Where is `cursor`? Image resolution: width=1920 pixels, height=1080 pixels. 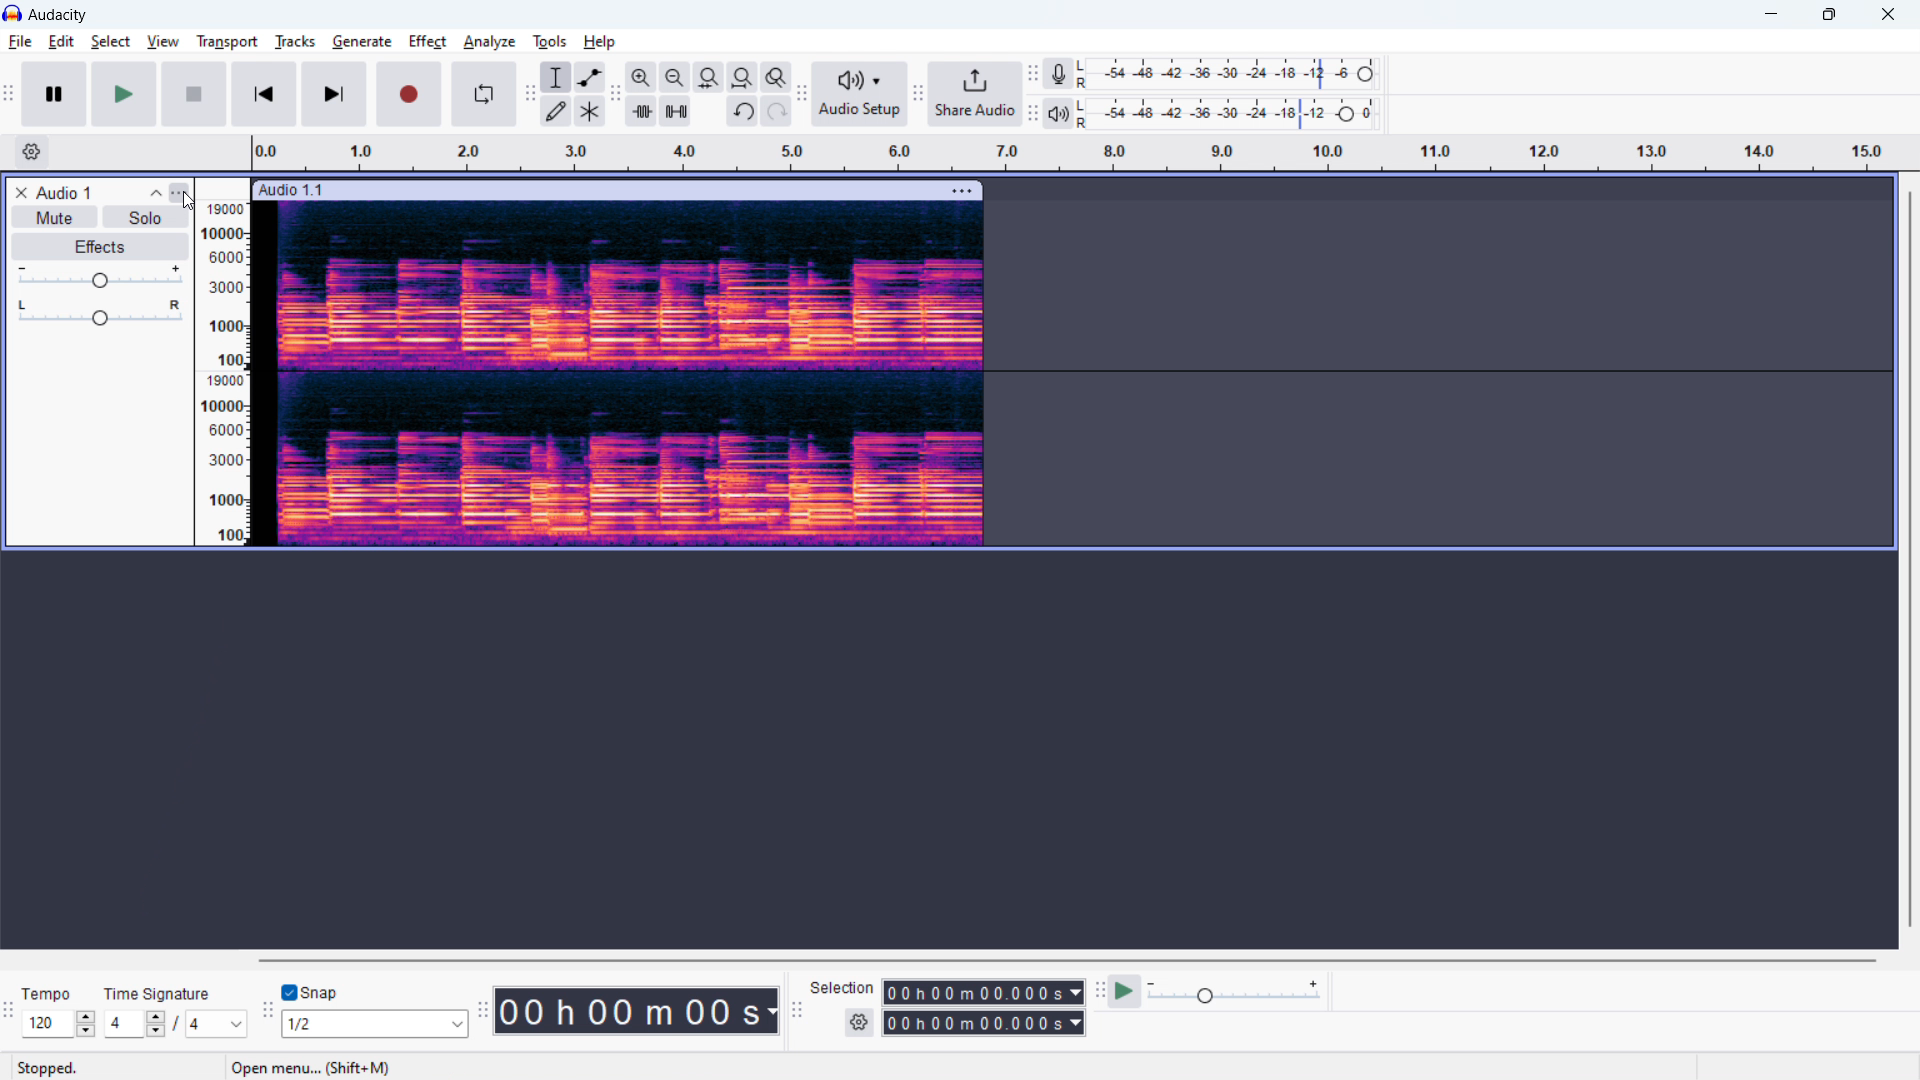
cursor is located at coordinates (192, 206).